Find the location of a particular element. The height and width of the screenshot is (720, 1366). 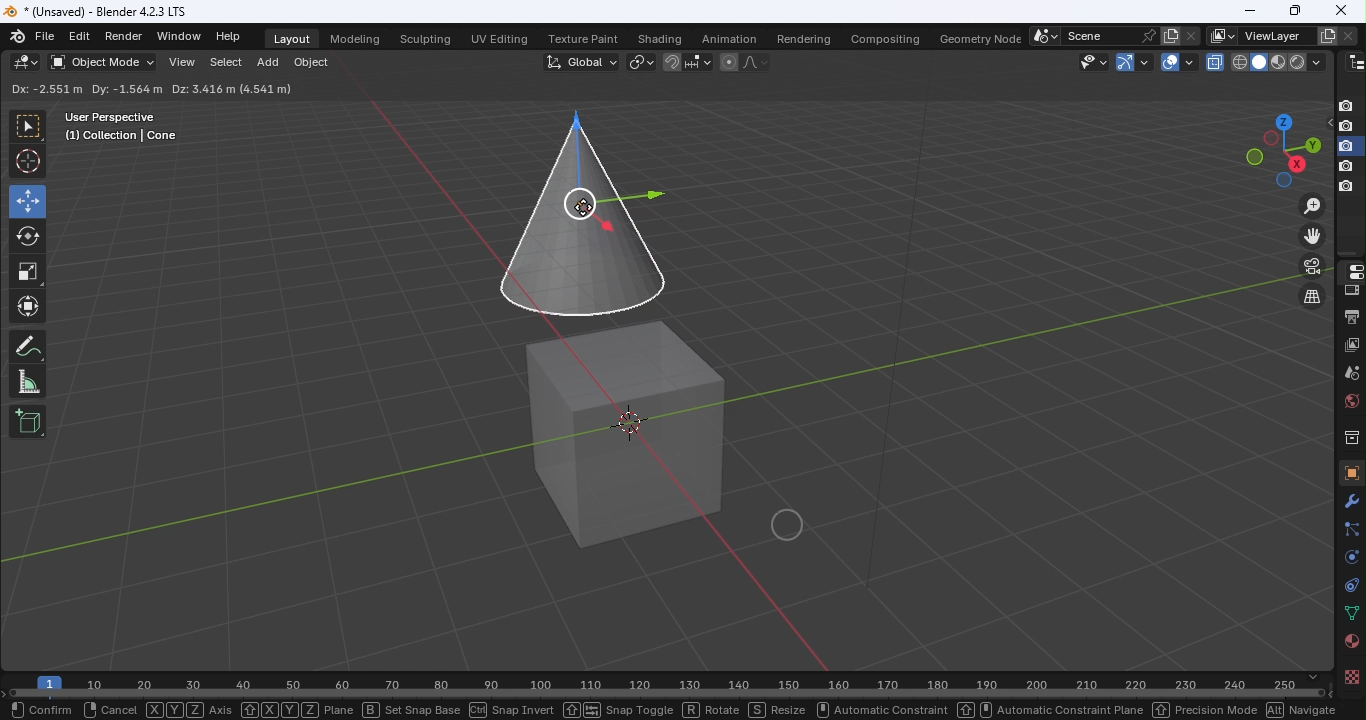

Shading is located at coordinates (659, 38).